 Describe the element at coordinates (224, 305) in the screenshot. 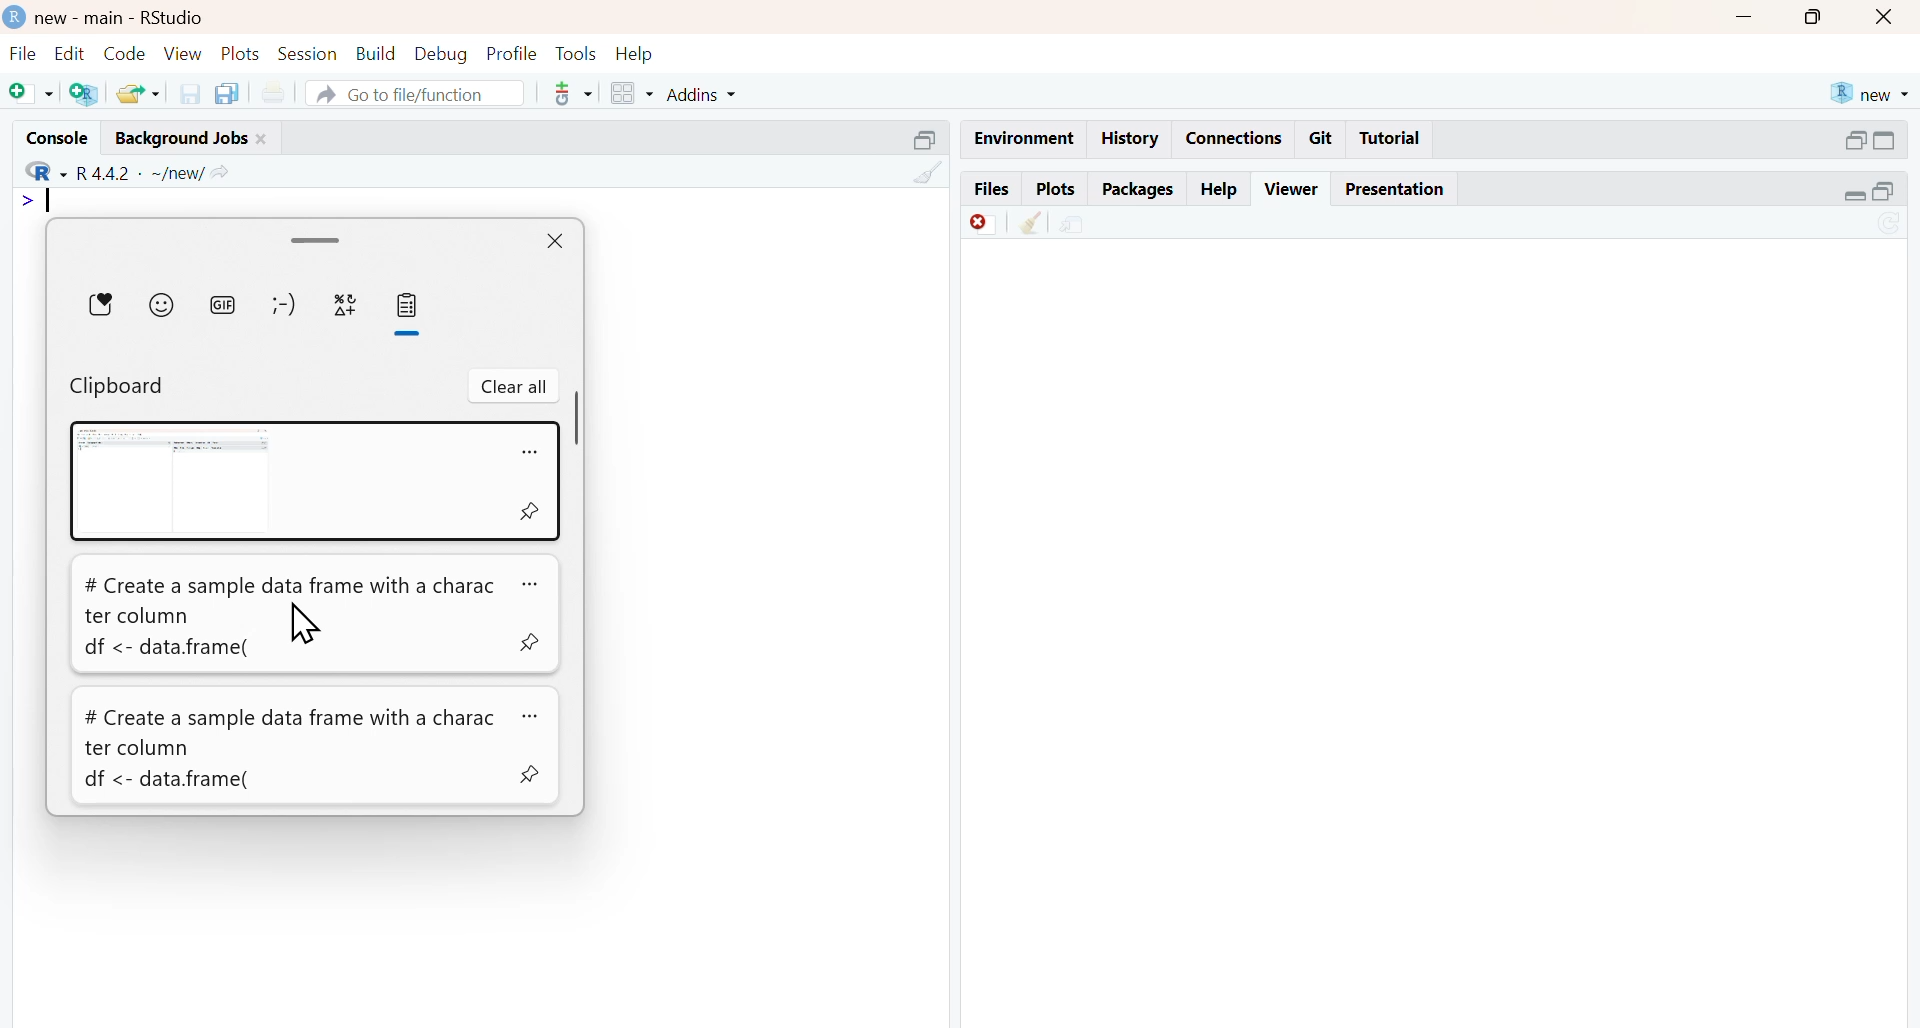

I see `gif` at that location.